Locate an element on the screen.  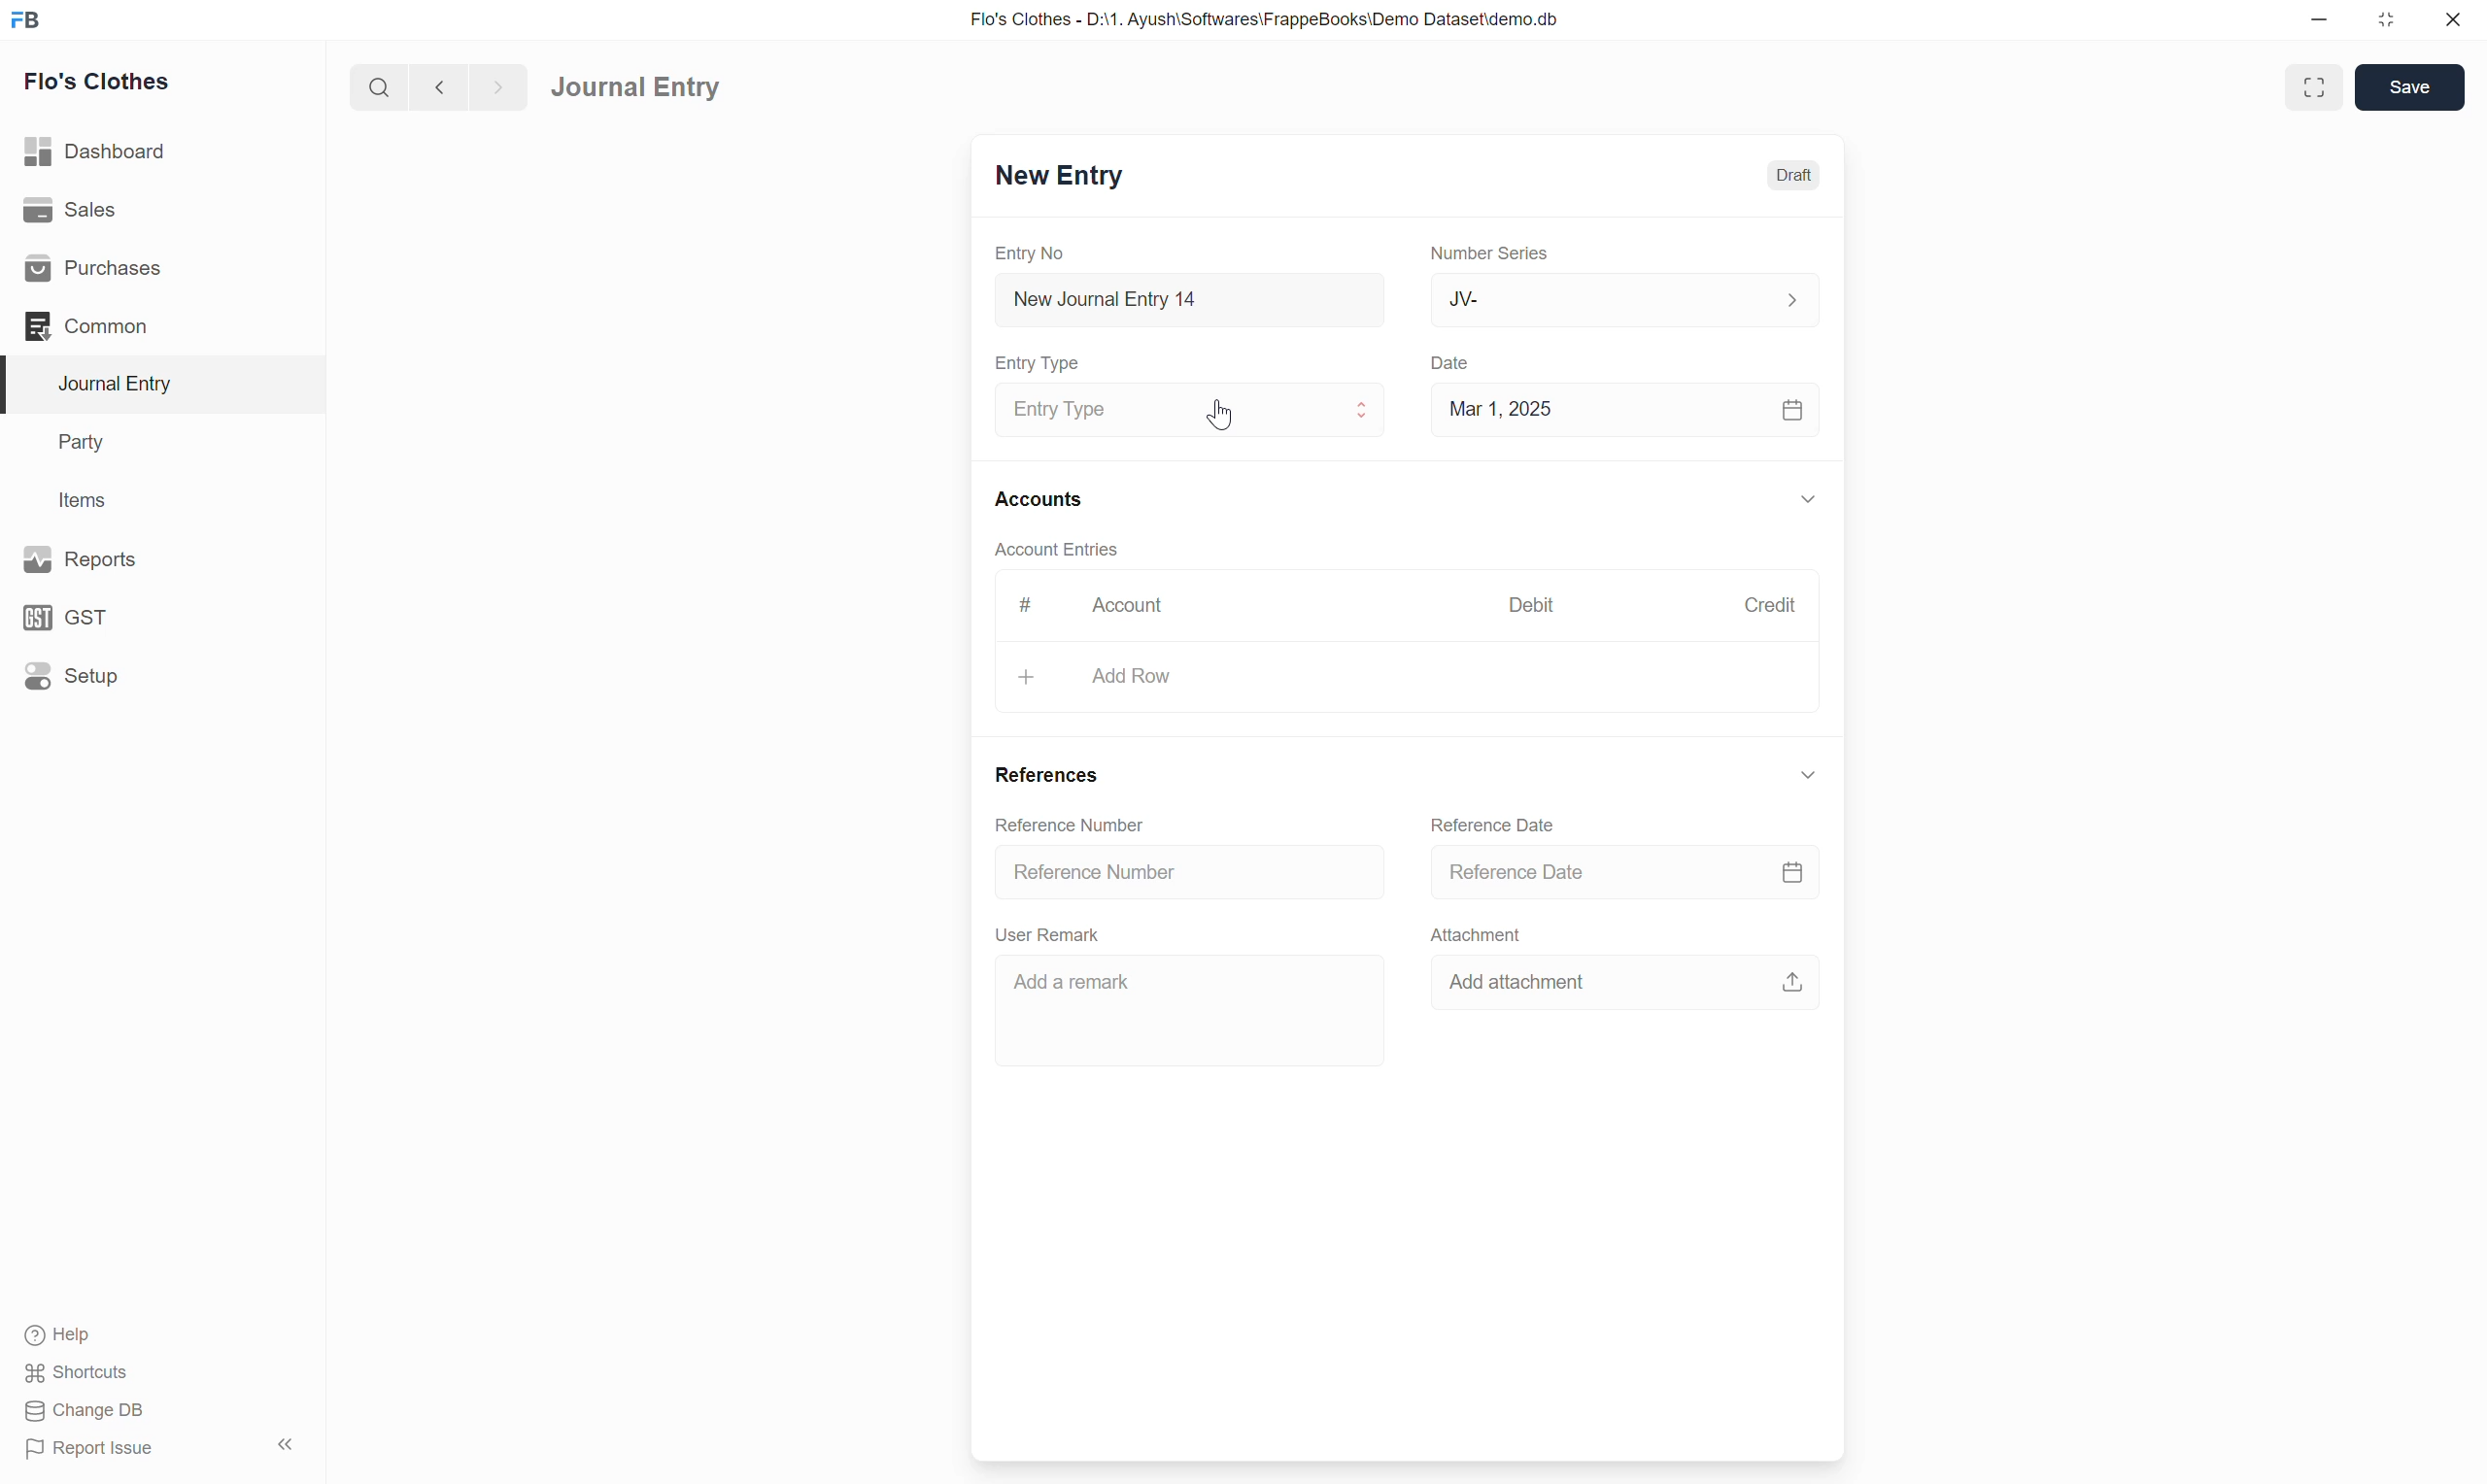
Sales is located at coordinates (69, 207).